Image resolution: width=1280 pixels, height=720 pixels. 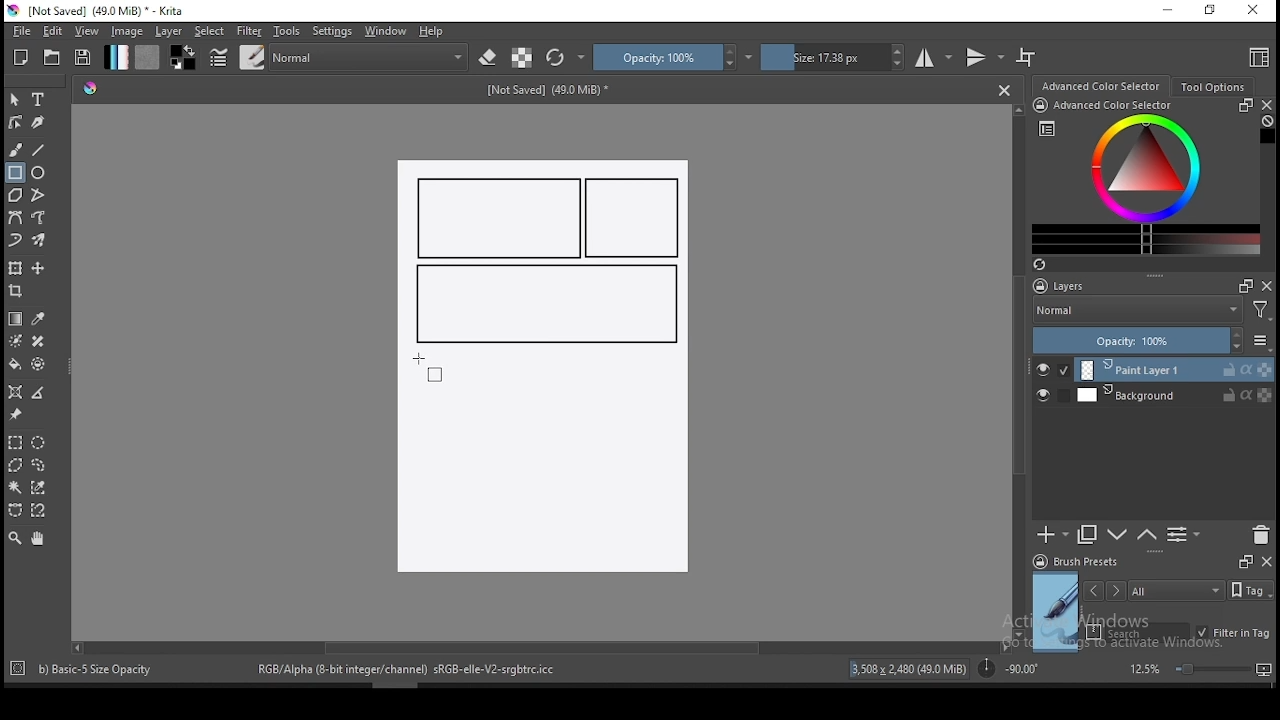 I want to click on image, so click(x=126, y=31).